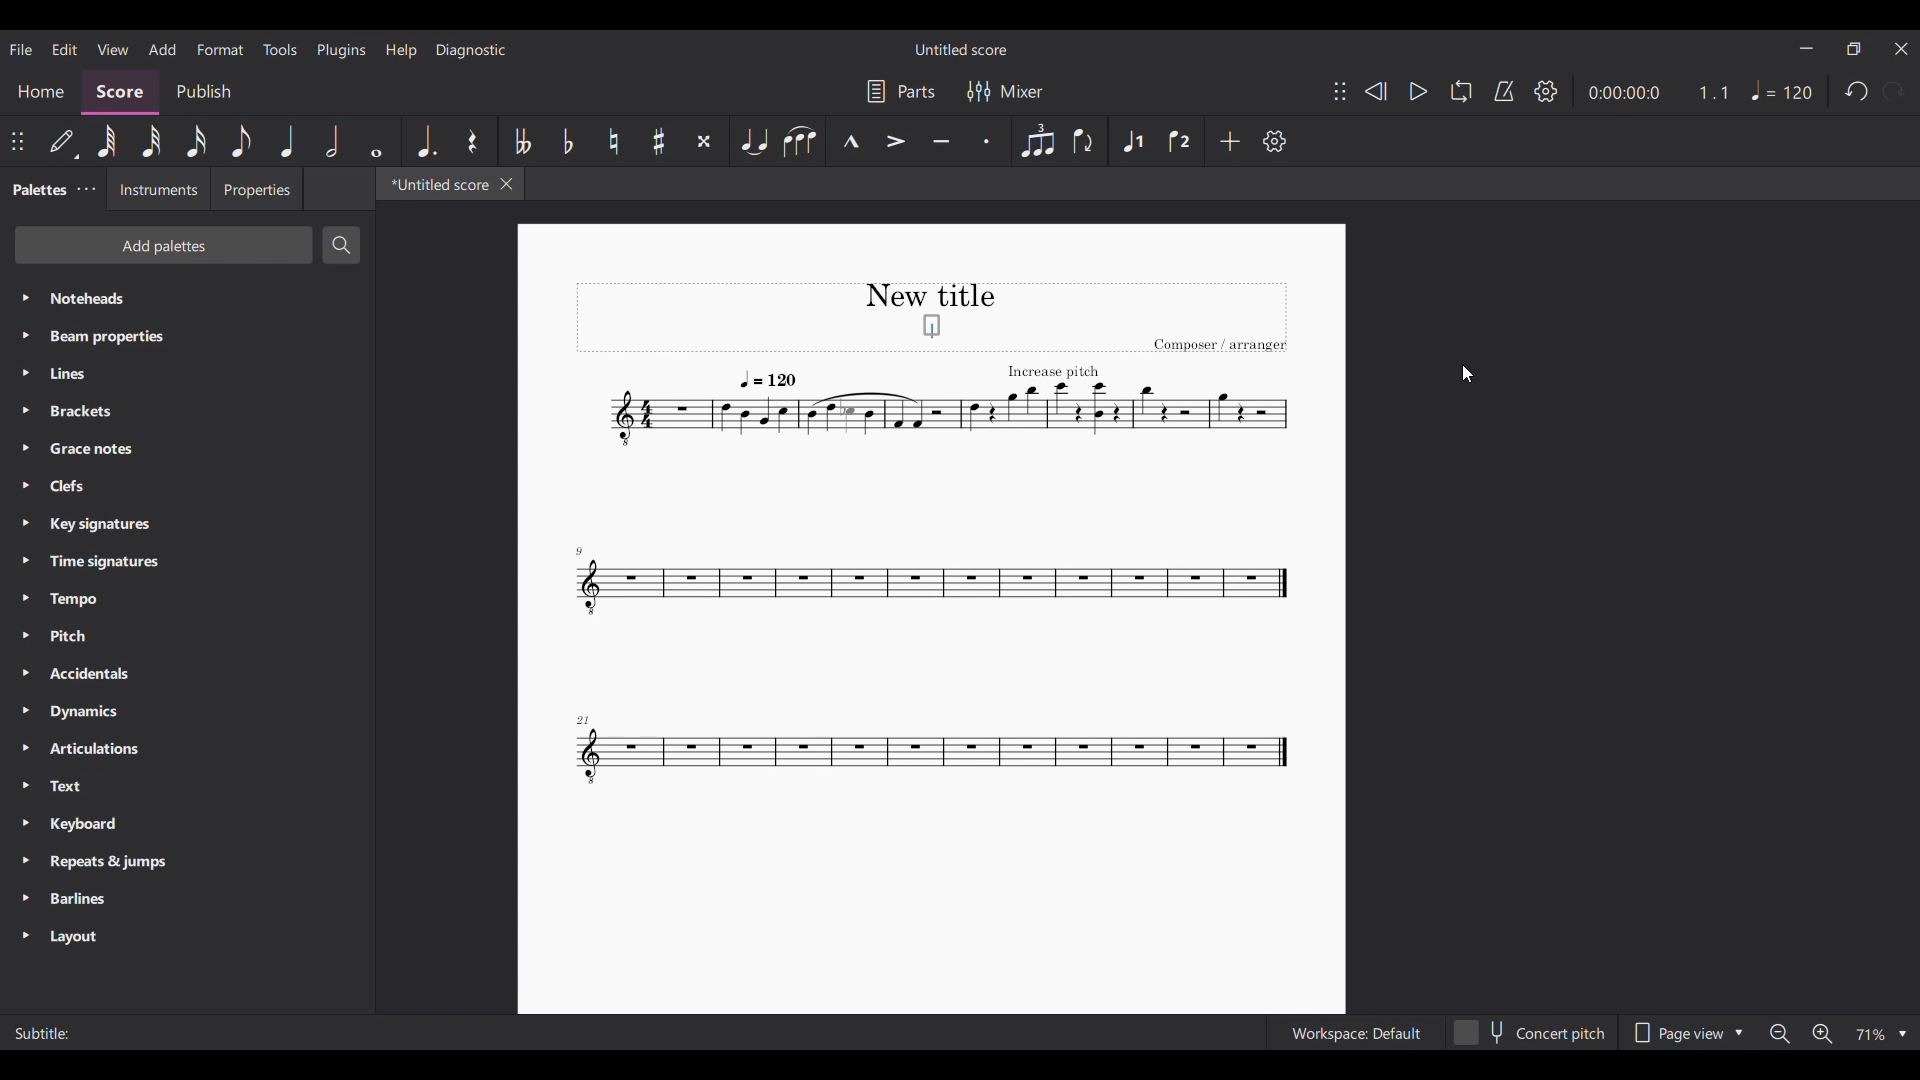 Image resolution: width=1920 pixels, height=1080 pixels. Describe the element at coordinates (64, 48) in the screenshot. I see `Edit menu` at that location.